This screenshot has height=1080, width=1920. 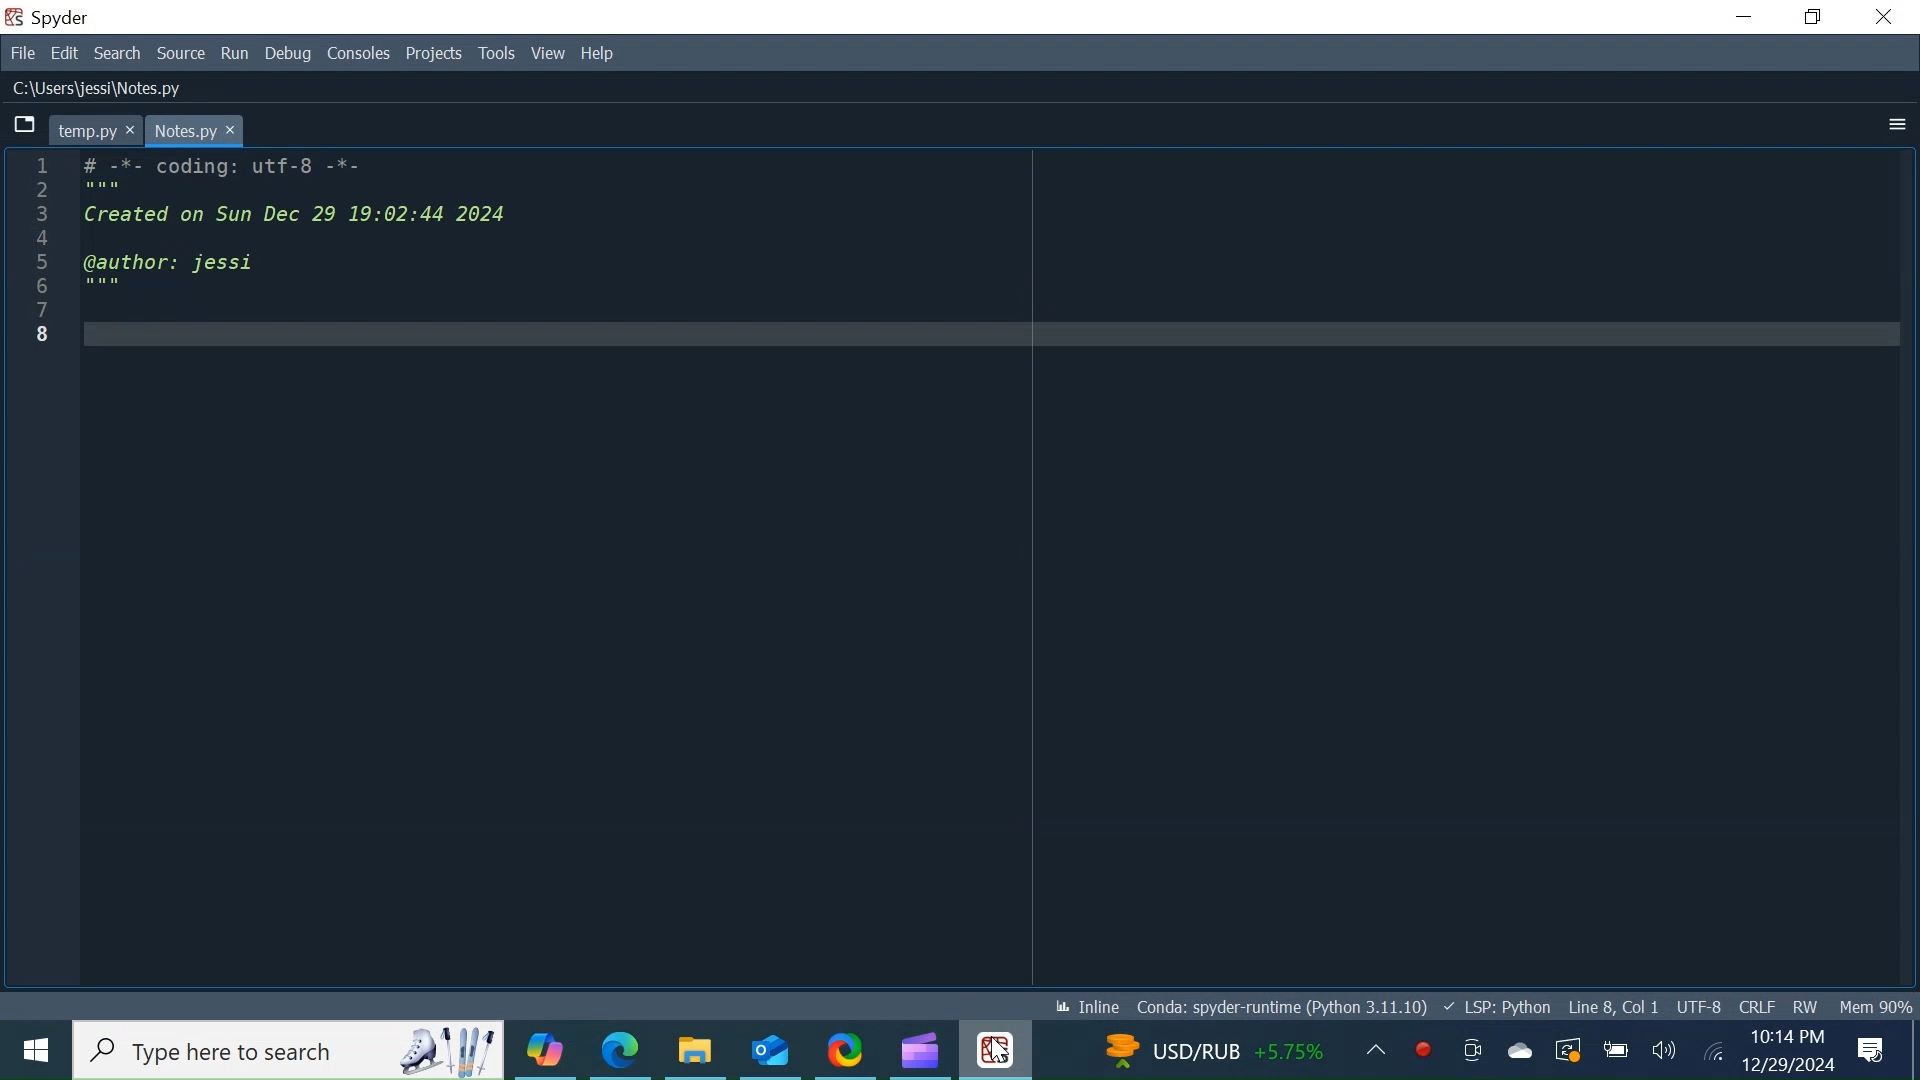 What do you see at coordinates (1872, 1007) in the screenshot?
I see `Mem 90%` at bounding box center [1872, 1007].